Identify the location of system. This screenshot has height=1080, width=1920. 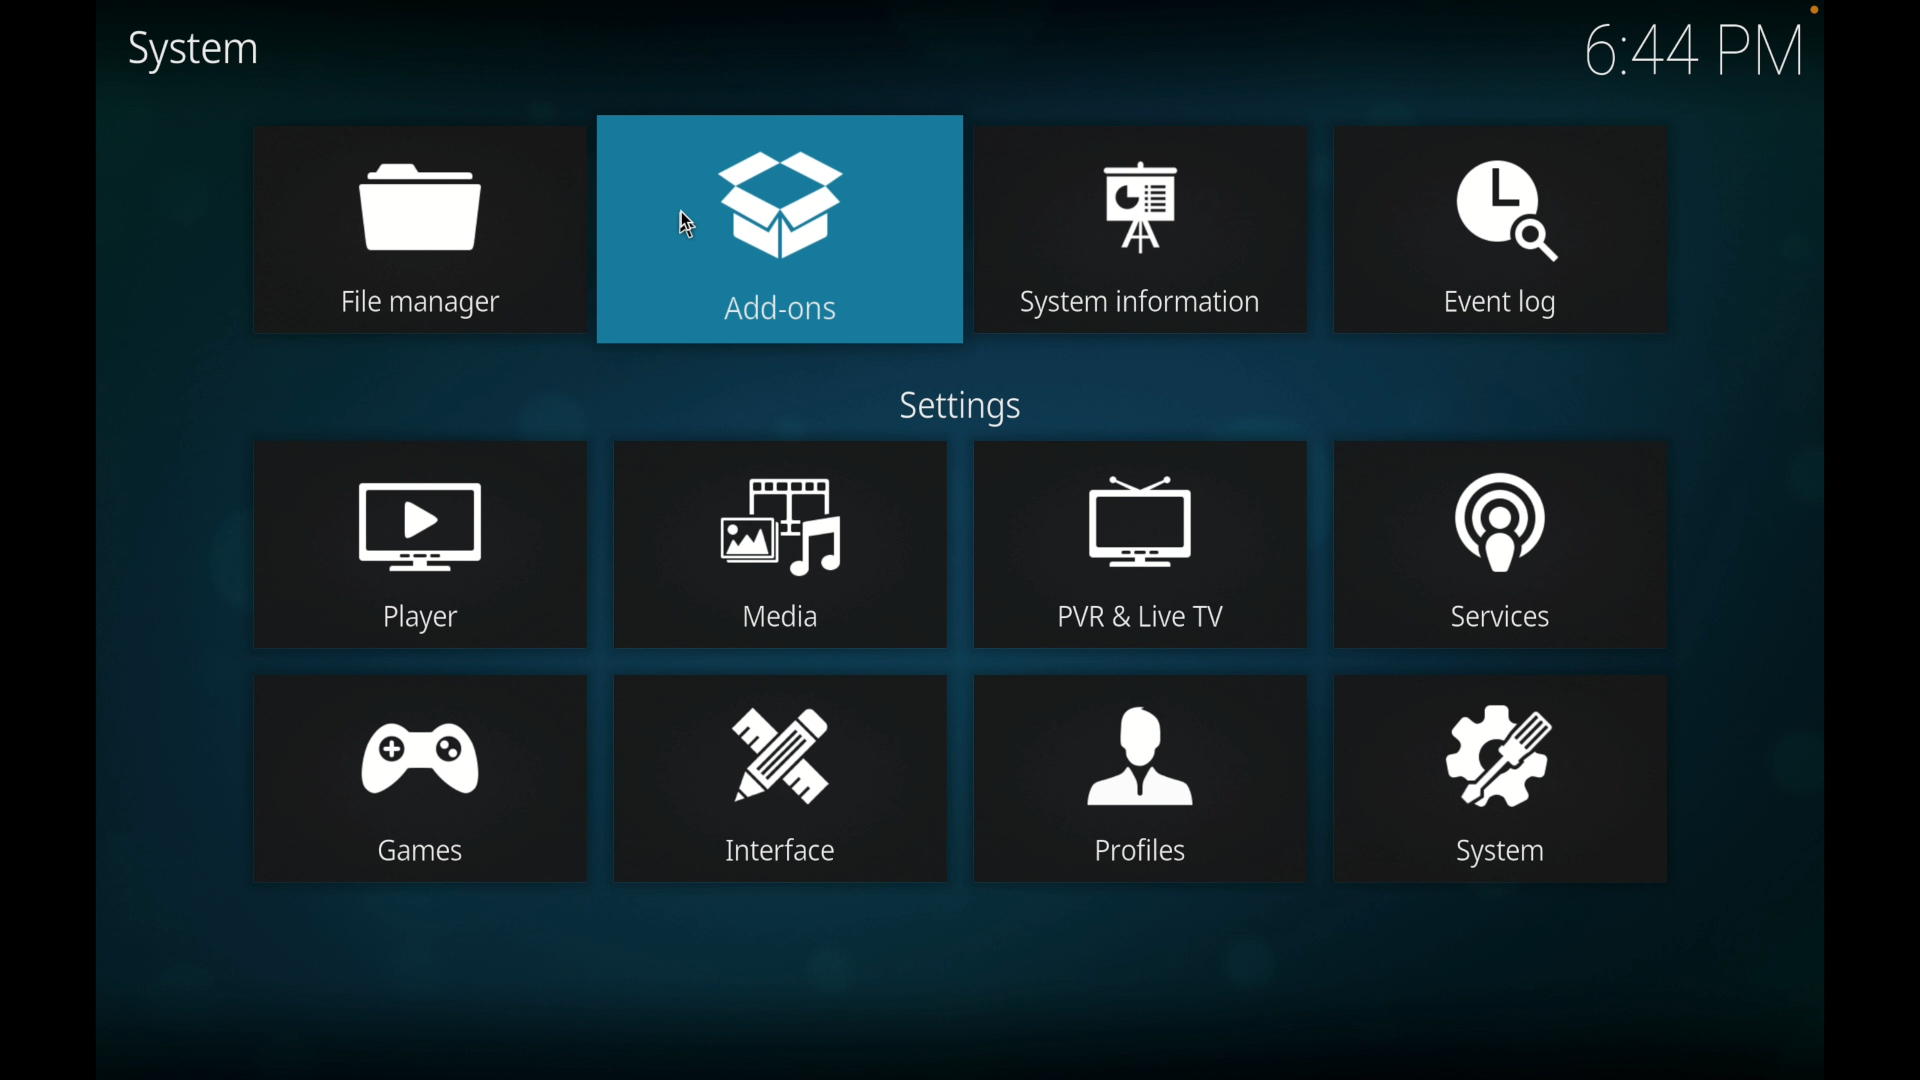
(192, 52).